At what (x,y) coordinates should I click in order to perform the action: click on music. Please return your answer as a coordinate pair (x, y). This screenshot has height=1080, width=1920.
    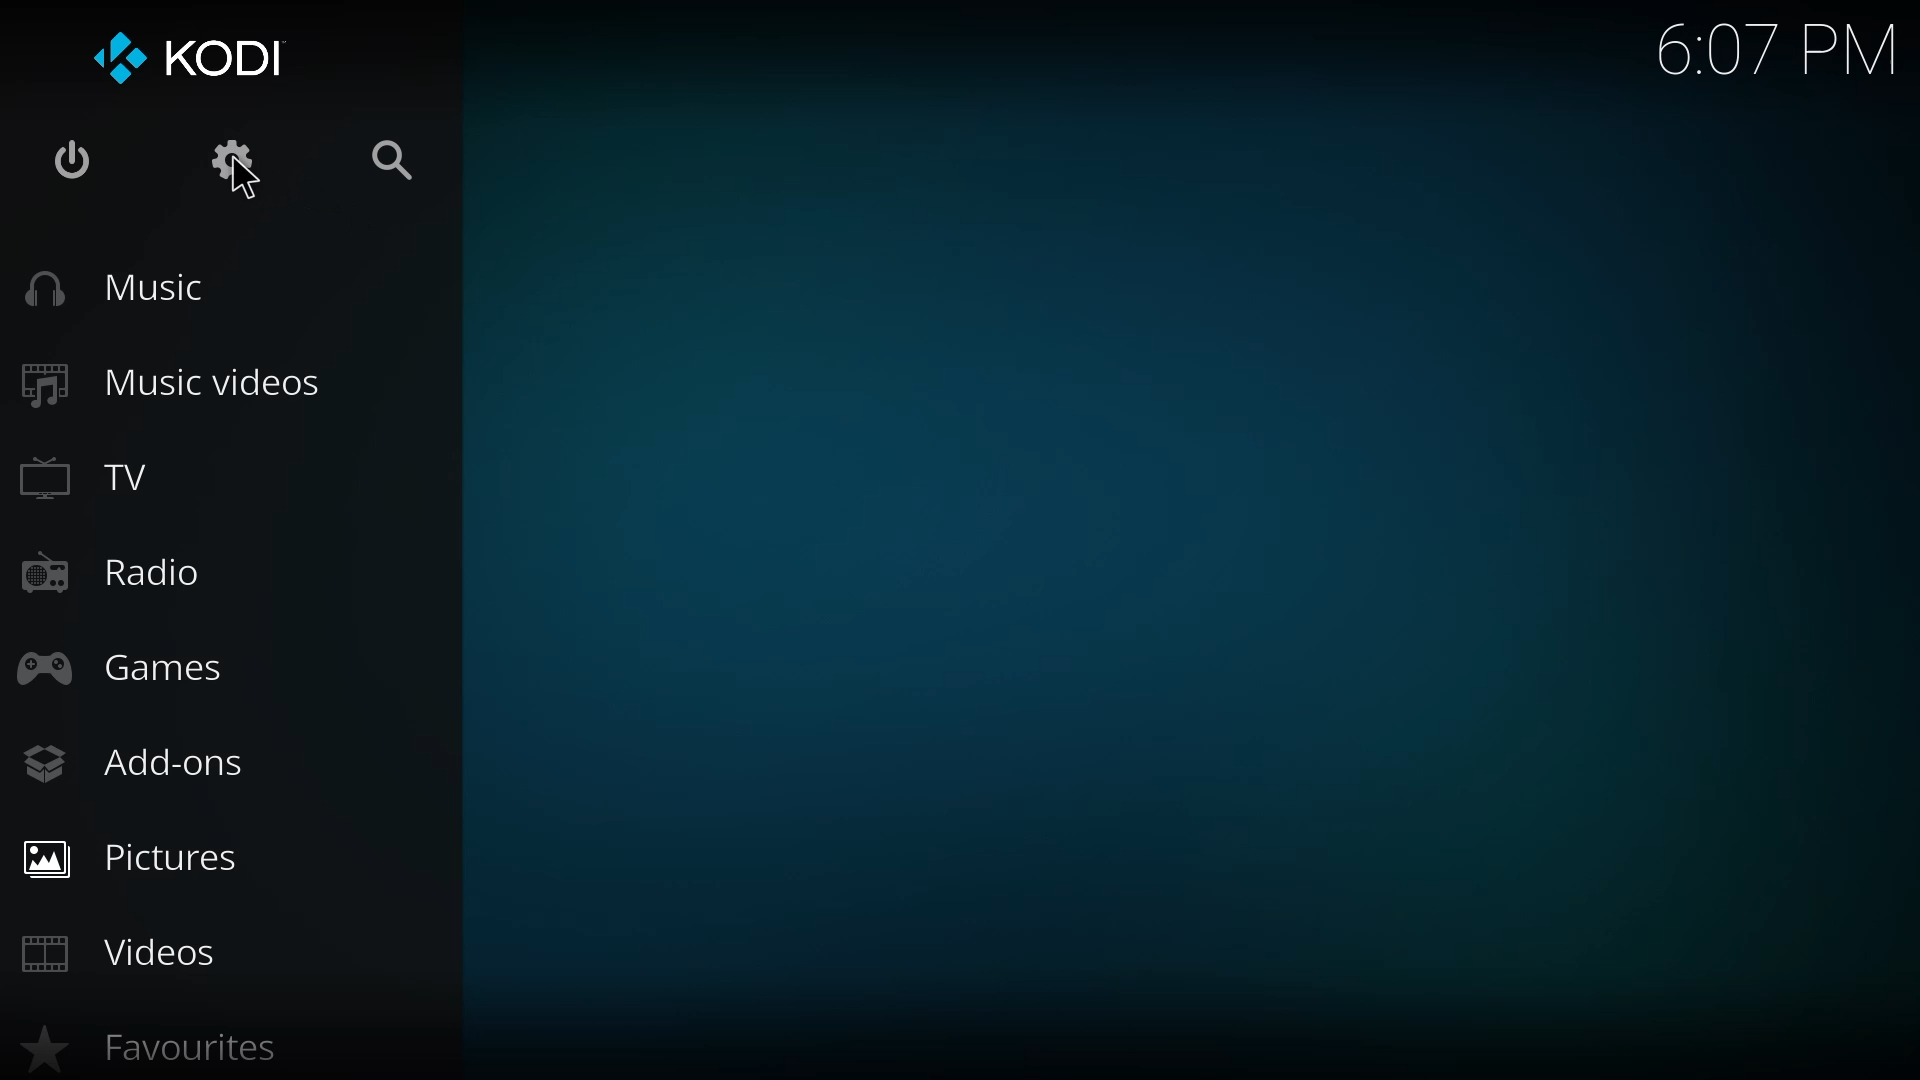
    Looking at the image, I should click on (120, 288).